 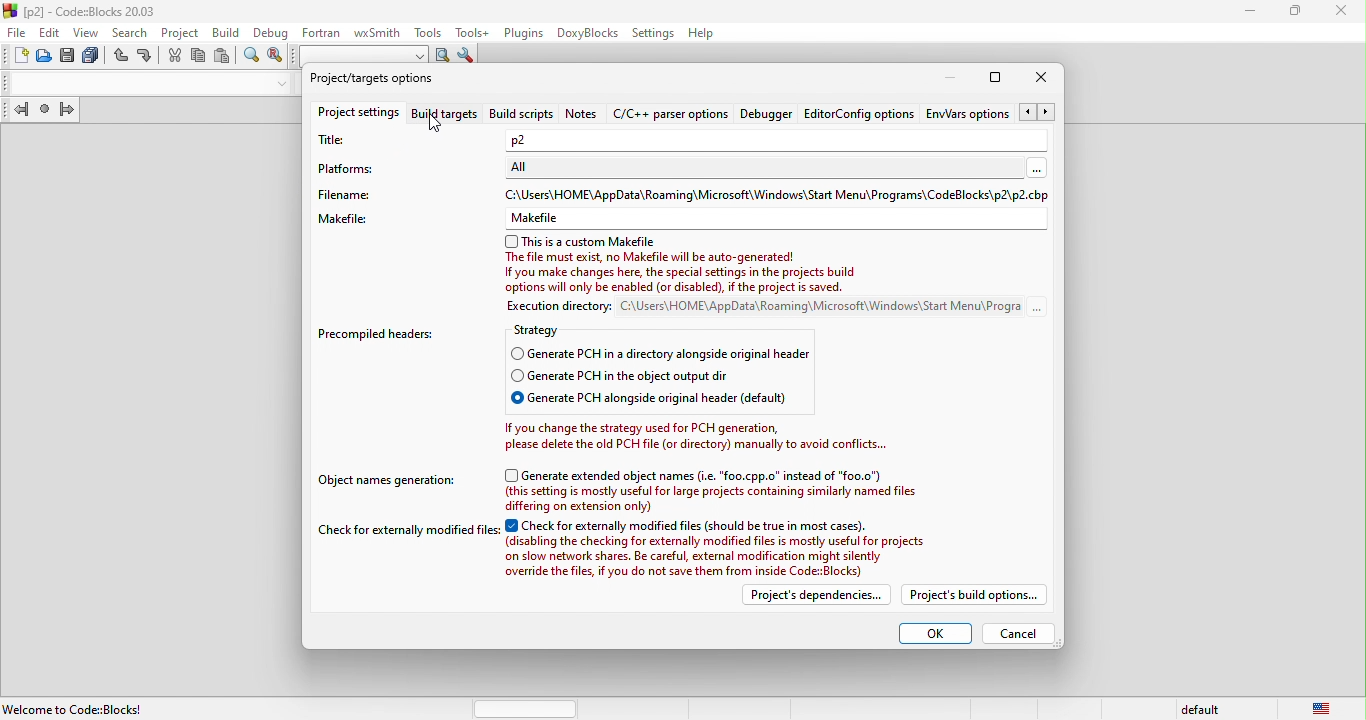 I want to click on jump forward , so click(x=70, y=112).